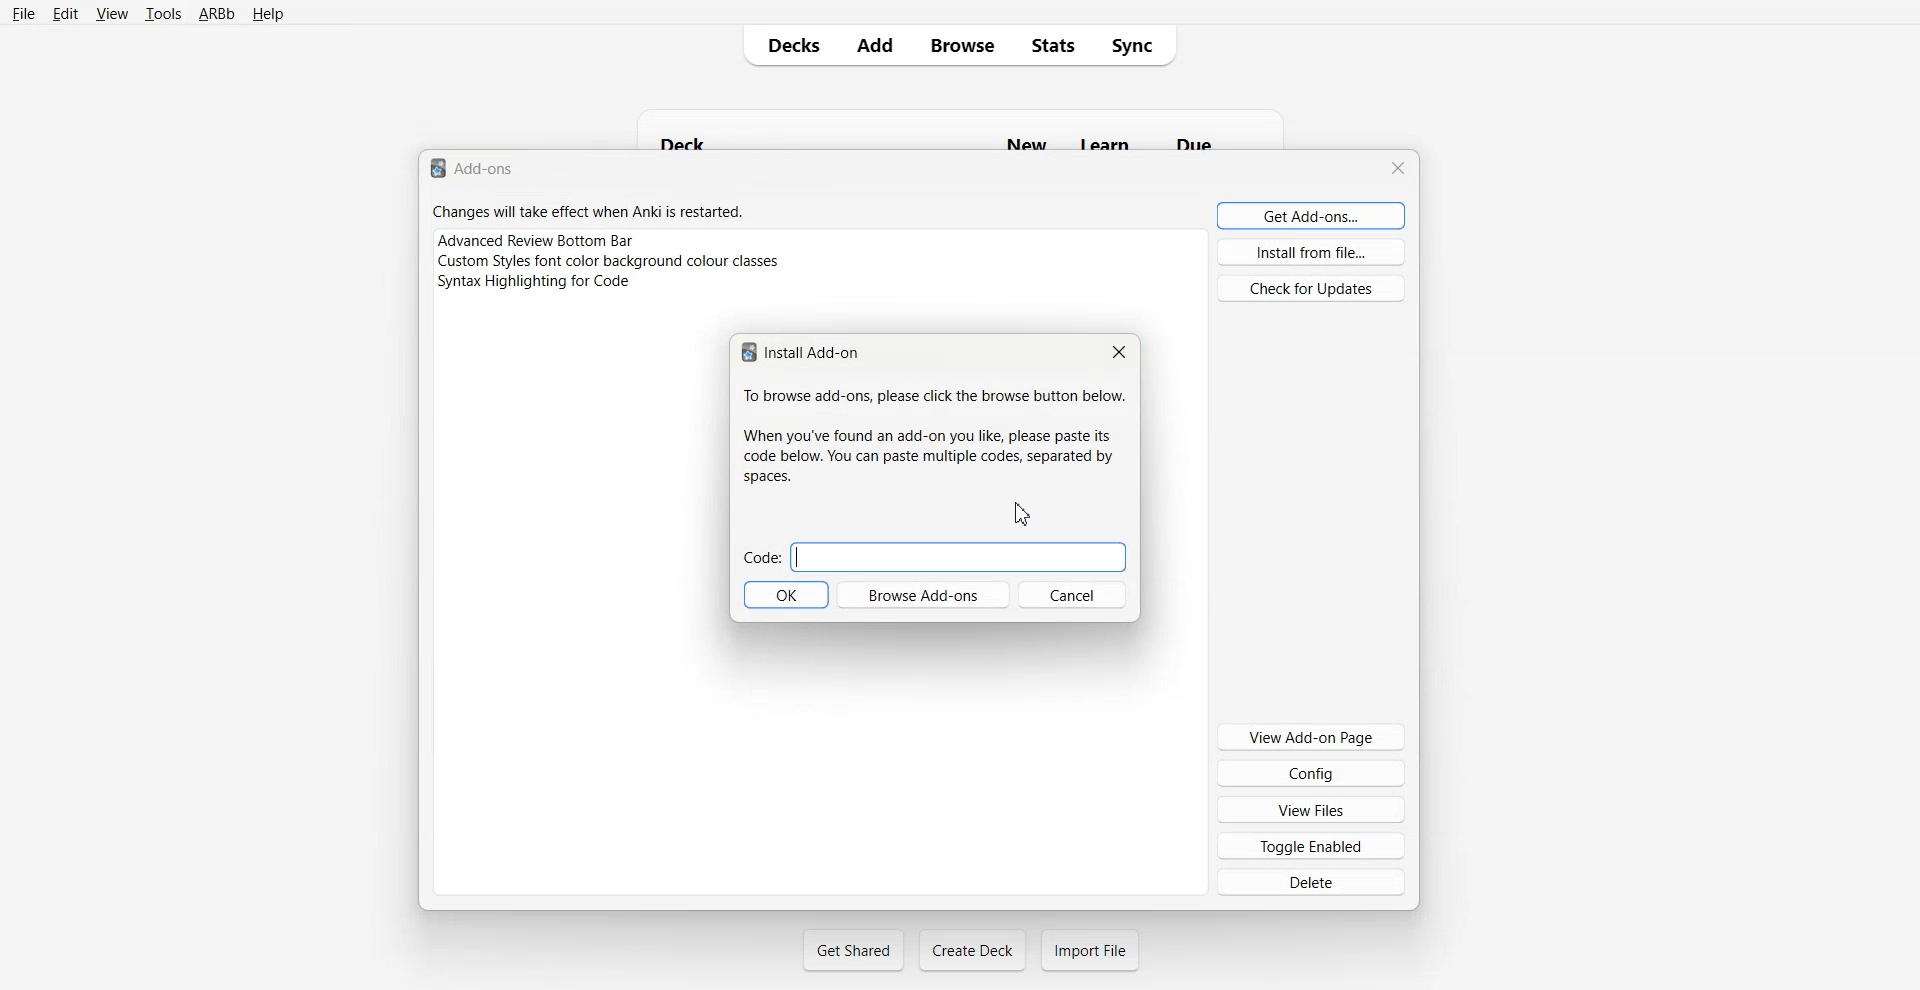  What do you see at coordinates (961, 46) in the screenshot?
I see `Browse` at bounding box center [961, 46].